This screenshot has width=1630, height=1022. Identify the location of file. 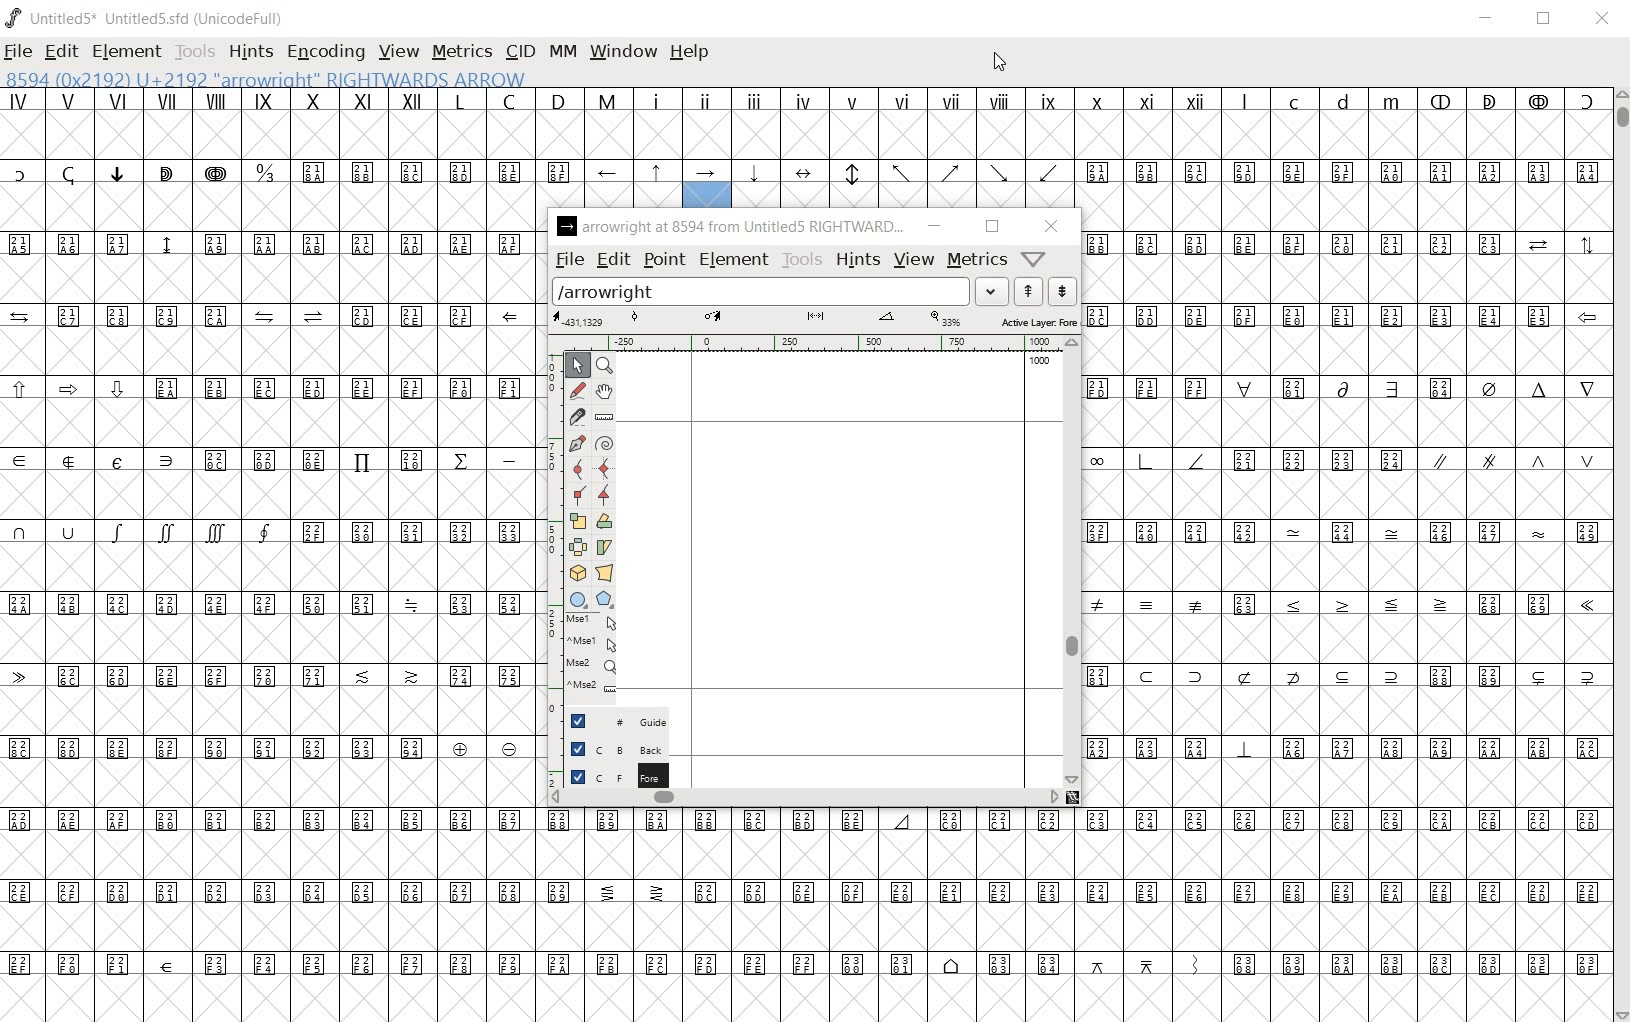
(568, 260).